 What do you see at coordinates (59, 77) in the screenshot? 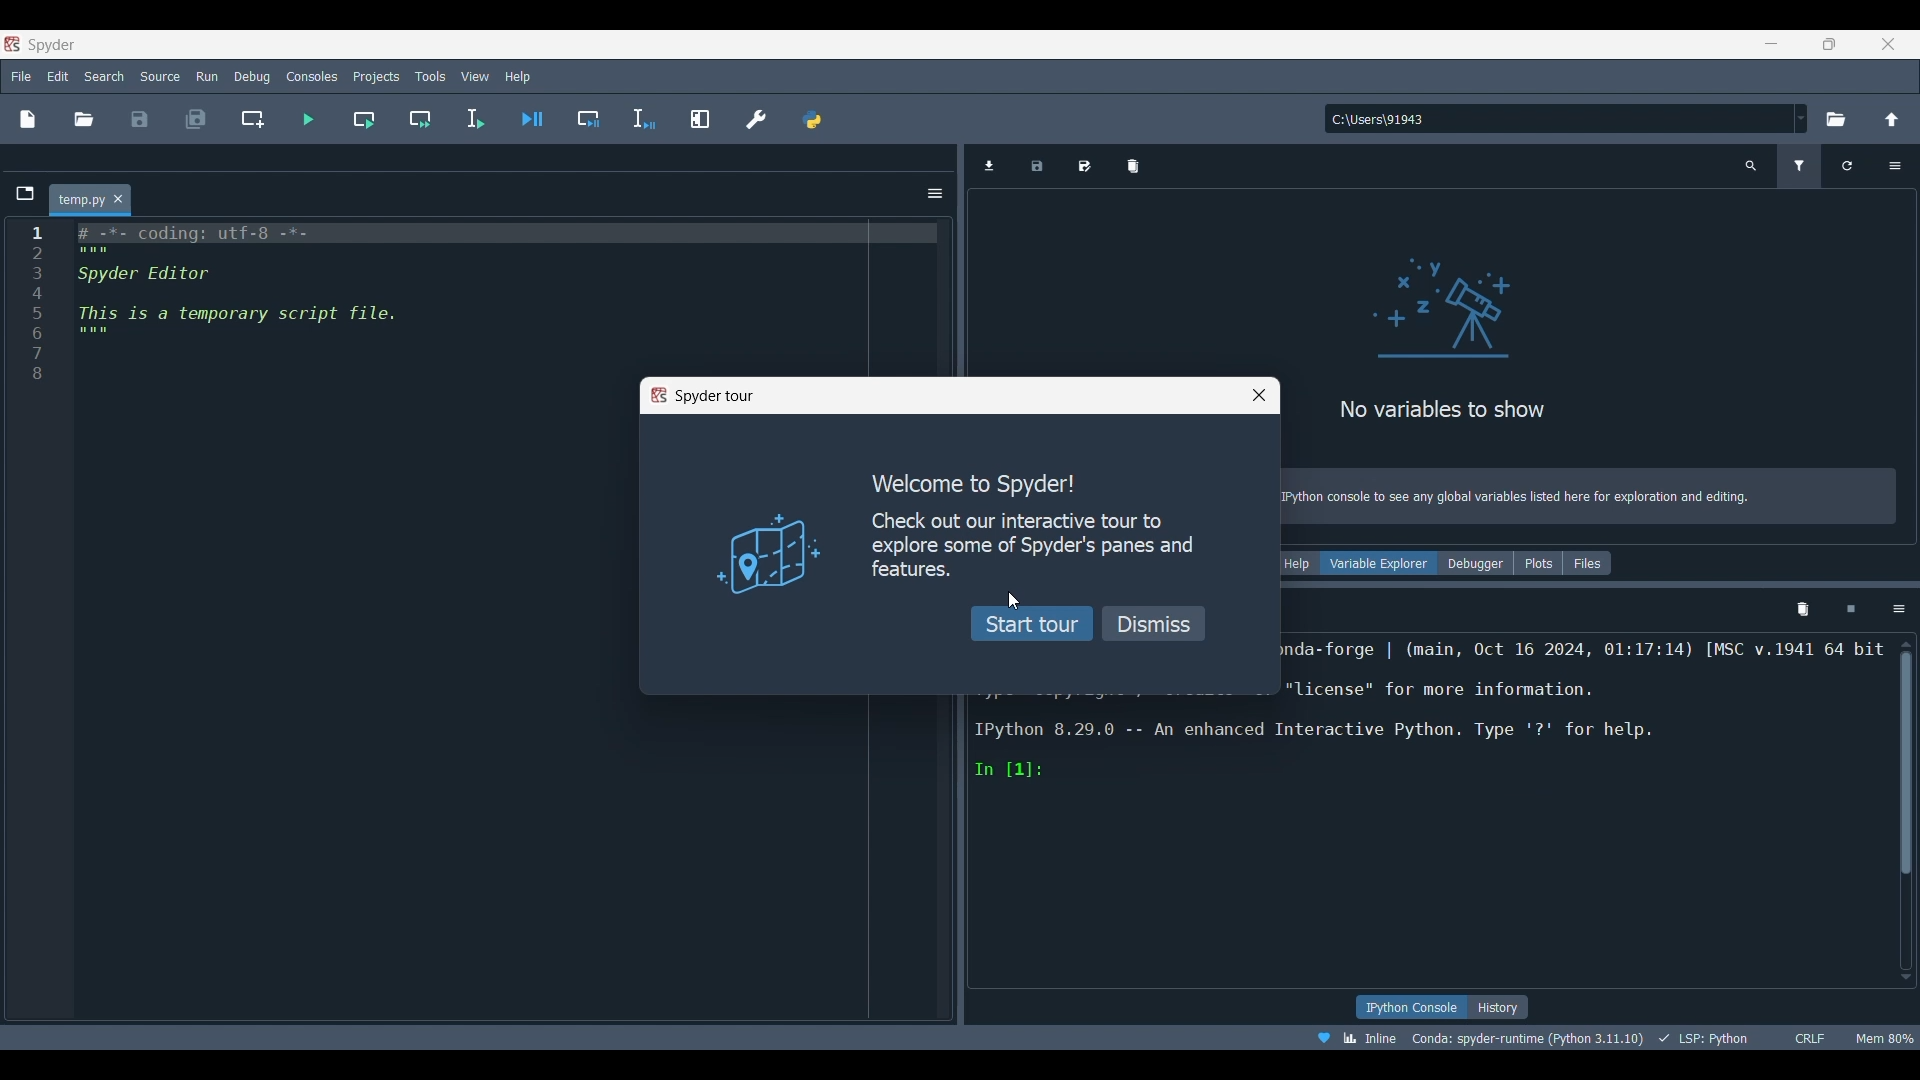
I see `Edit menu` at bounding box center [59, 77].